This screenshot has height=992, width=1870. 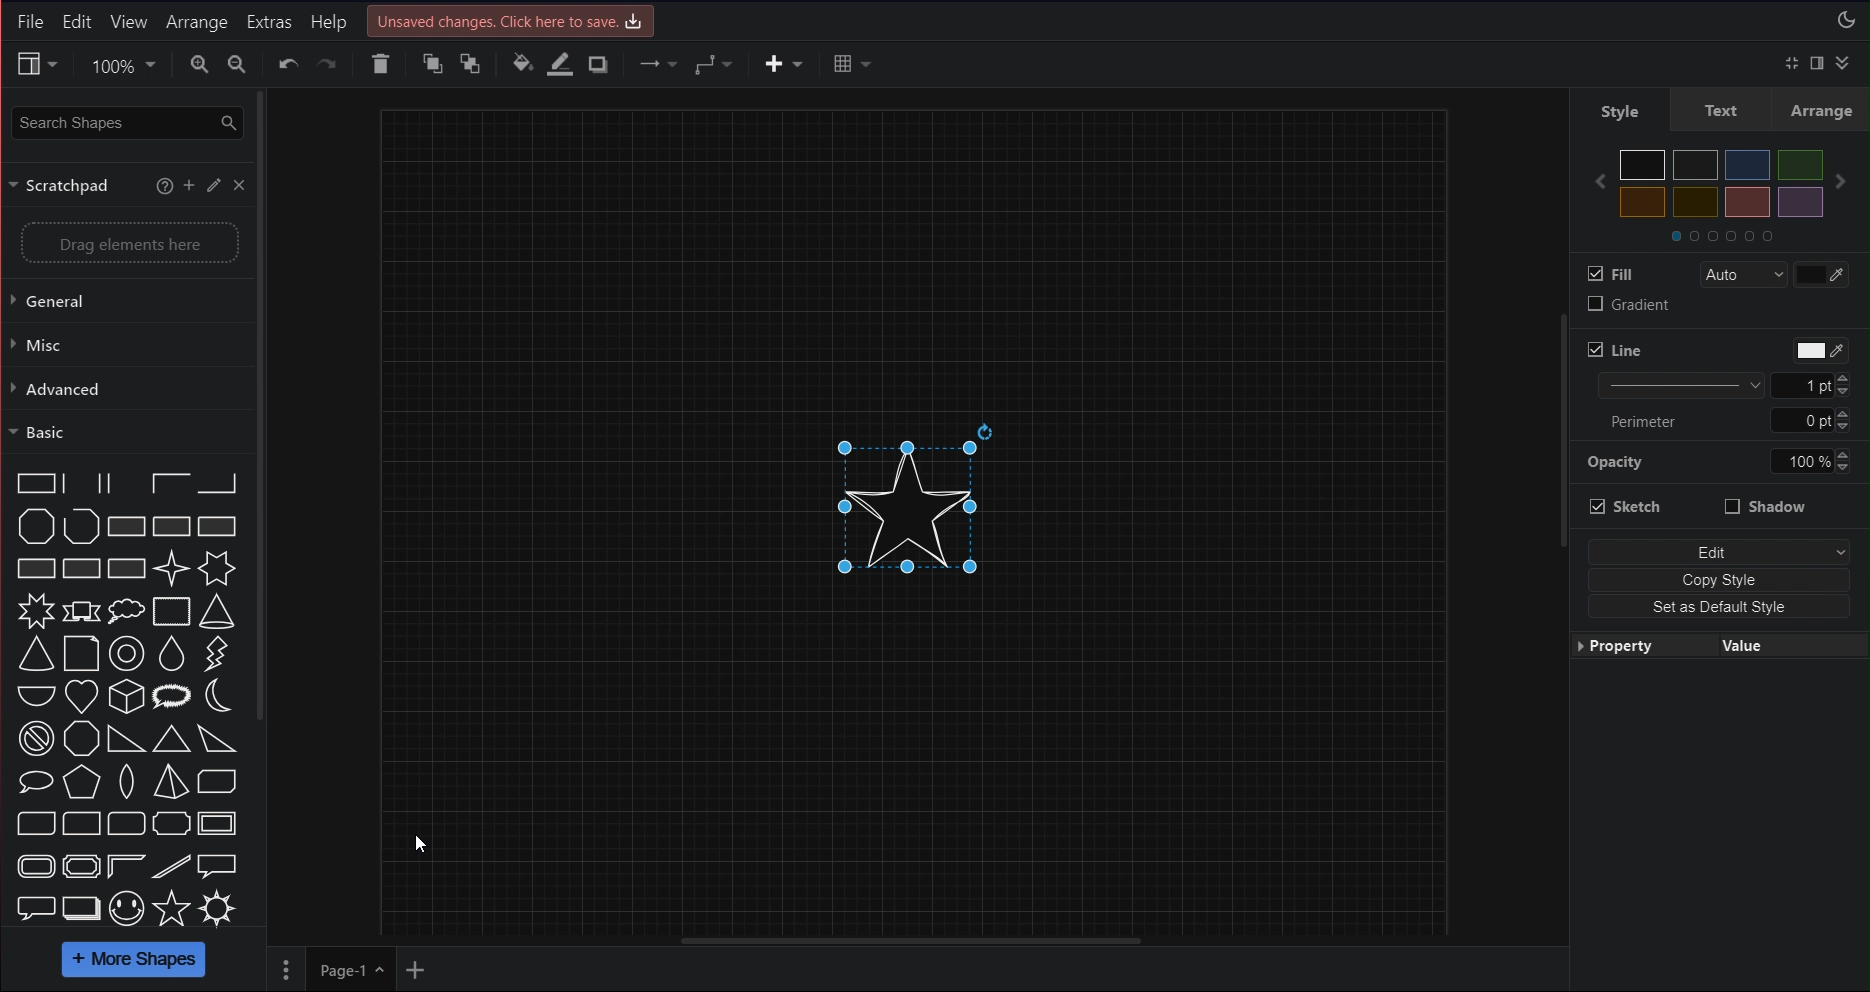 I want to click on Folder, so click(x=1723, y=235).